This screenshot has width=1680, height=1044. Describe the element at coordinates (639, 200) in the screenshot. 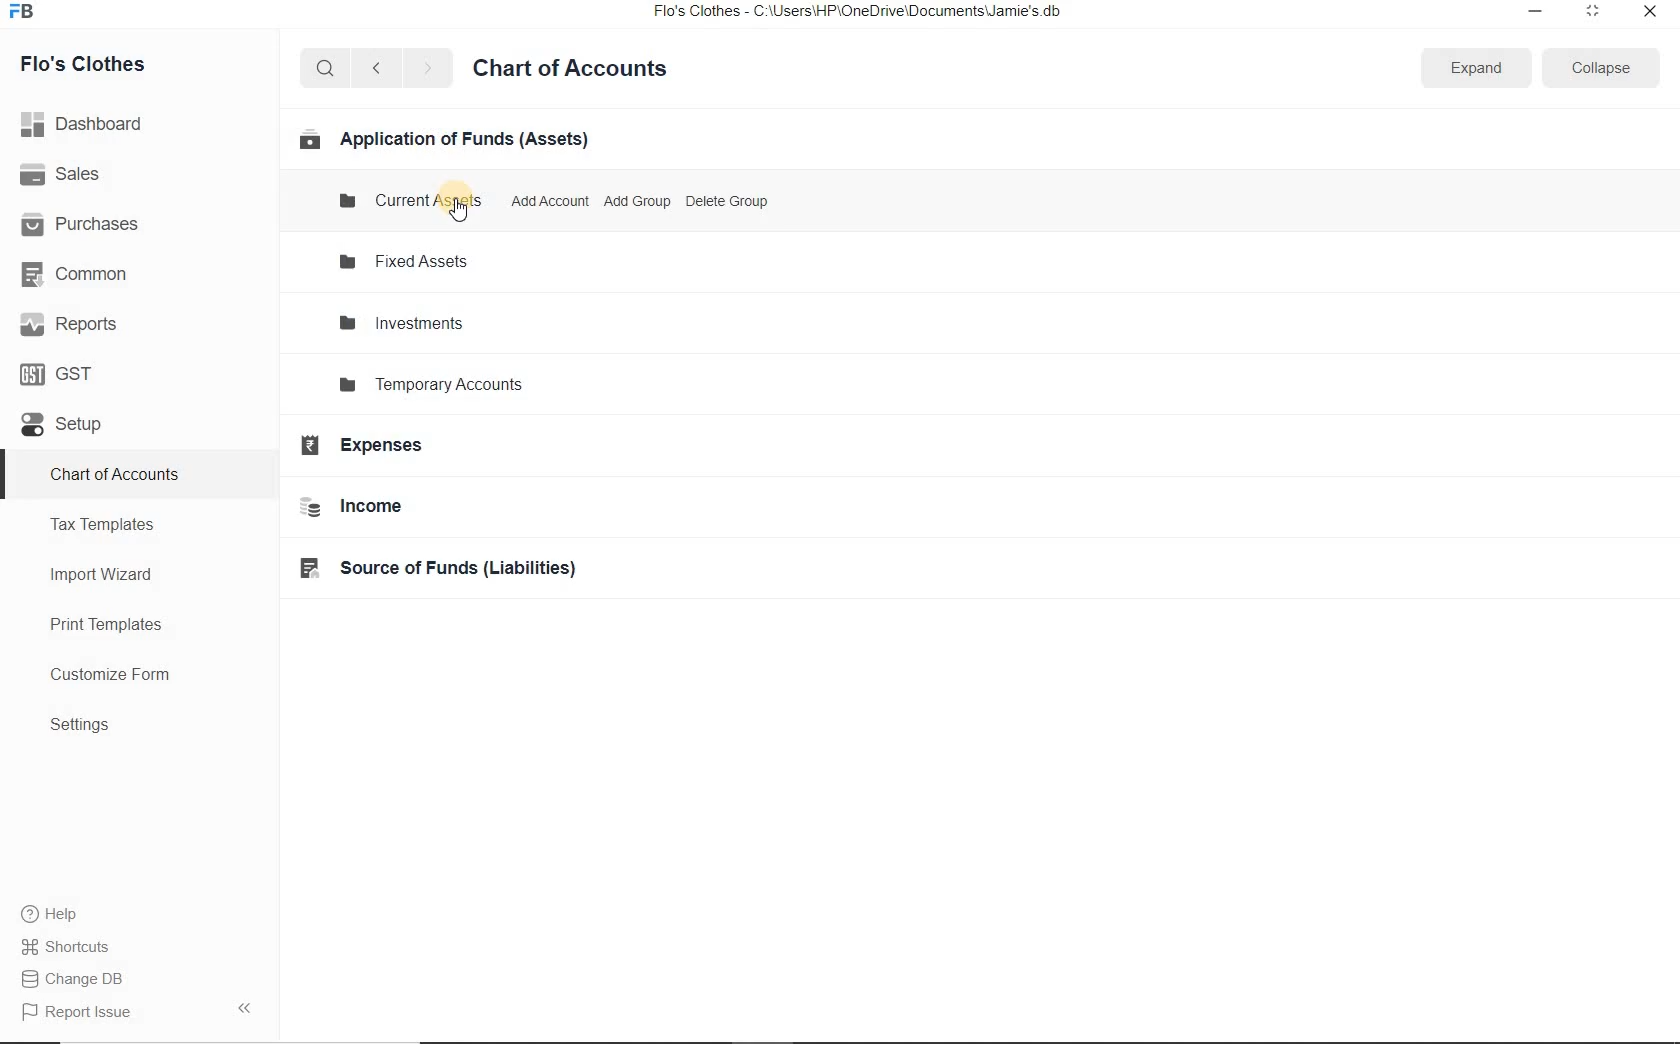

I see `Add Group` at that location.